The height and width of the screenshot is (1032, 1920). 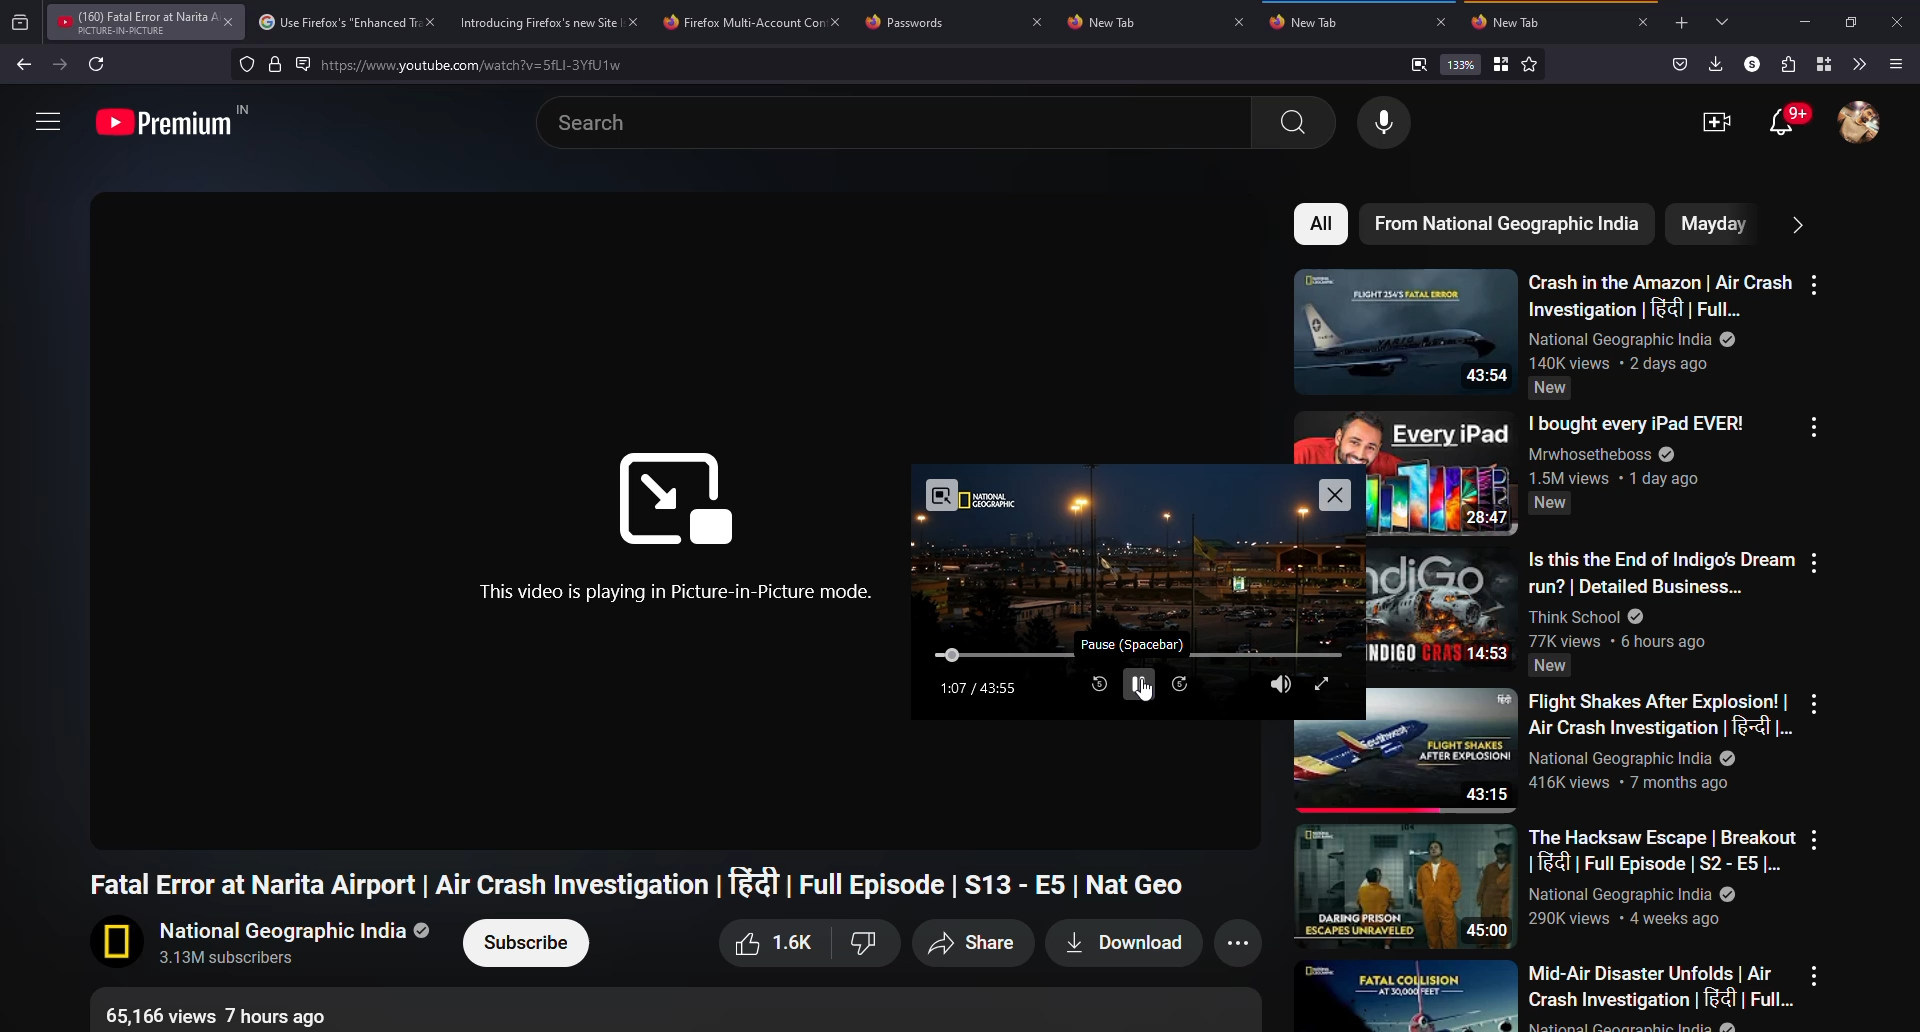 What do you see at coordinates (1529, 65) in the screenshot?
I see `favorite` at bounding box center [1529, 65].